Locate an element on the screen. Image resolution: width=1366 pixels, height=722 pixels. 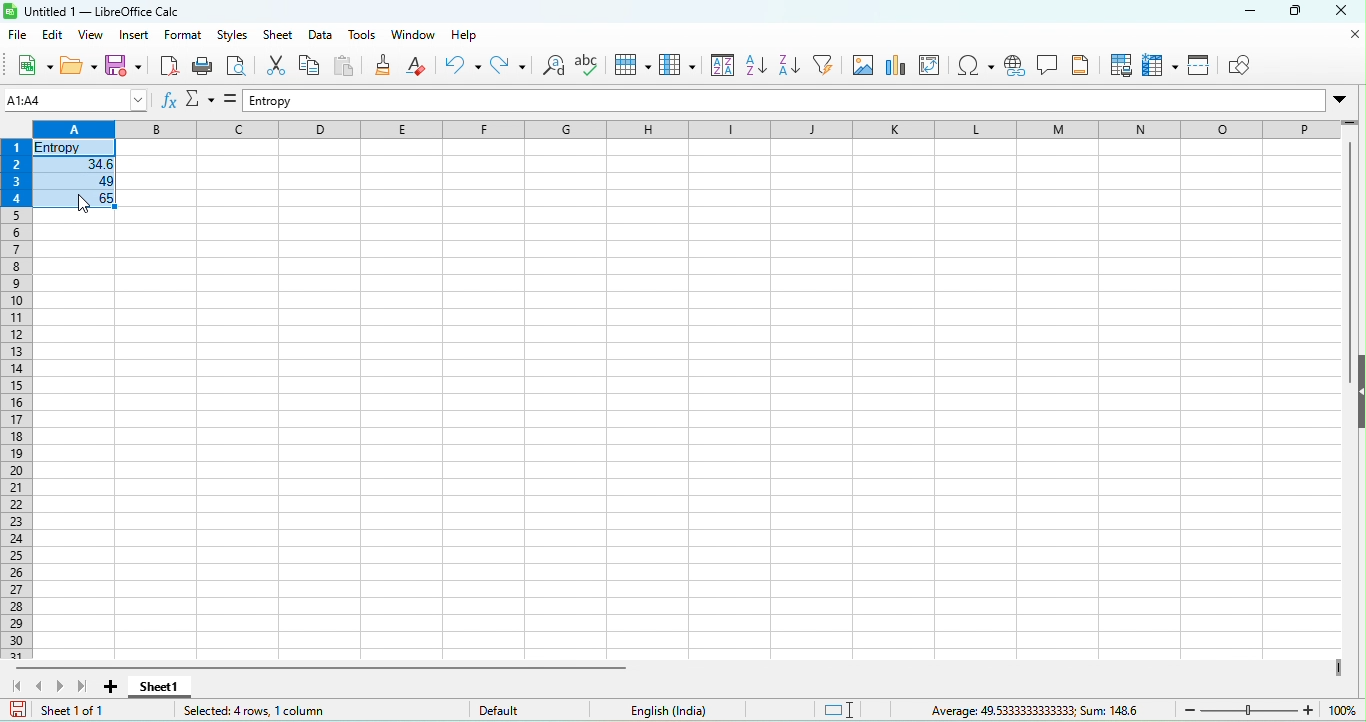
tools is located at coordinates (369, 35).